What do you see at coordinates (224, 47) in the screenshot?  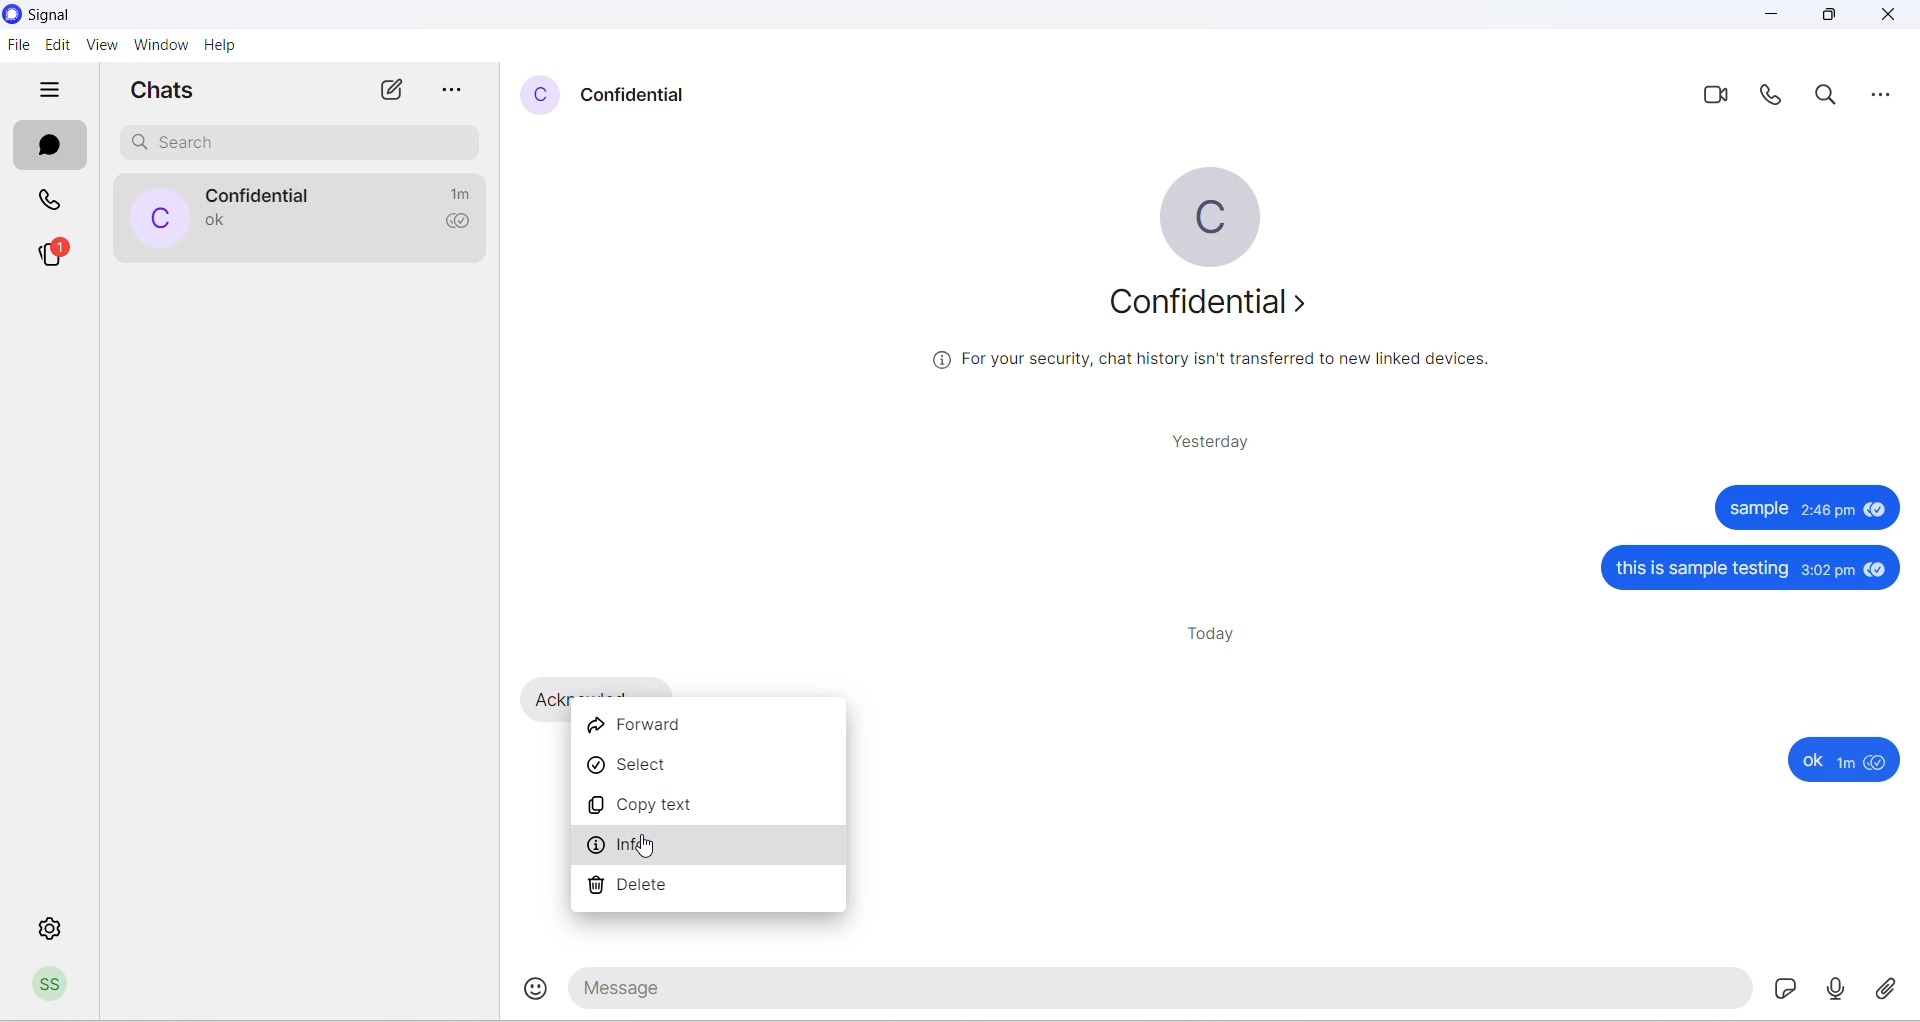 I see `help` at bounding box center [224, 47].